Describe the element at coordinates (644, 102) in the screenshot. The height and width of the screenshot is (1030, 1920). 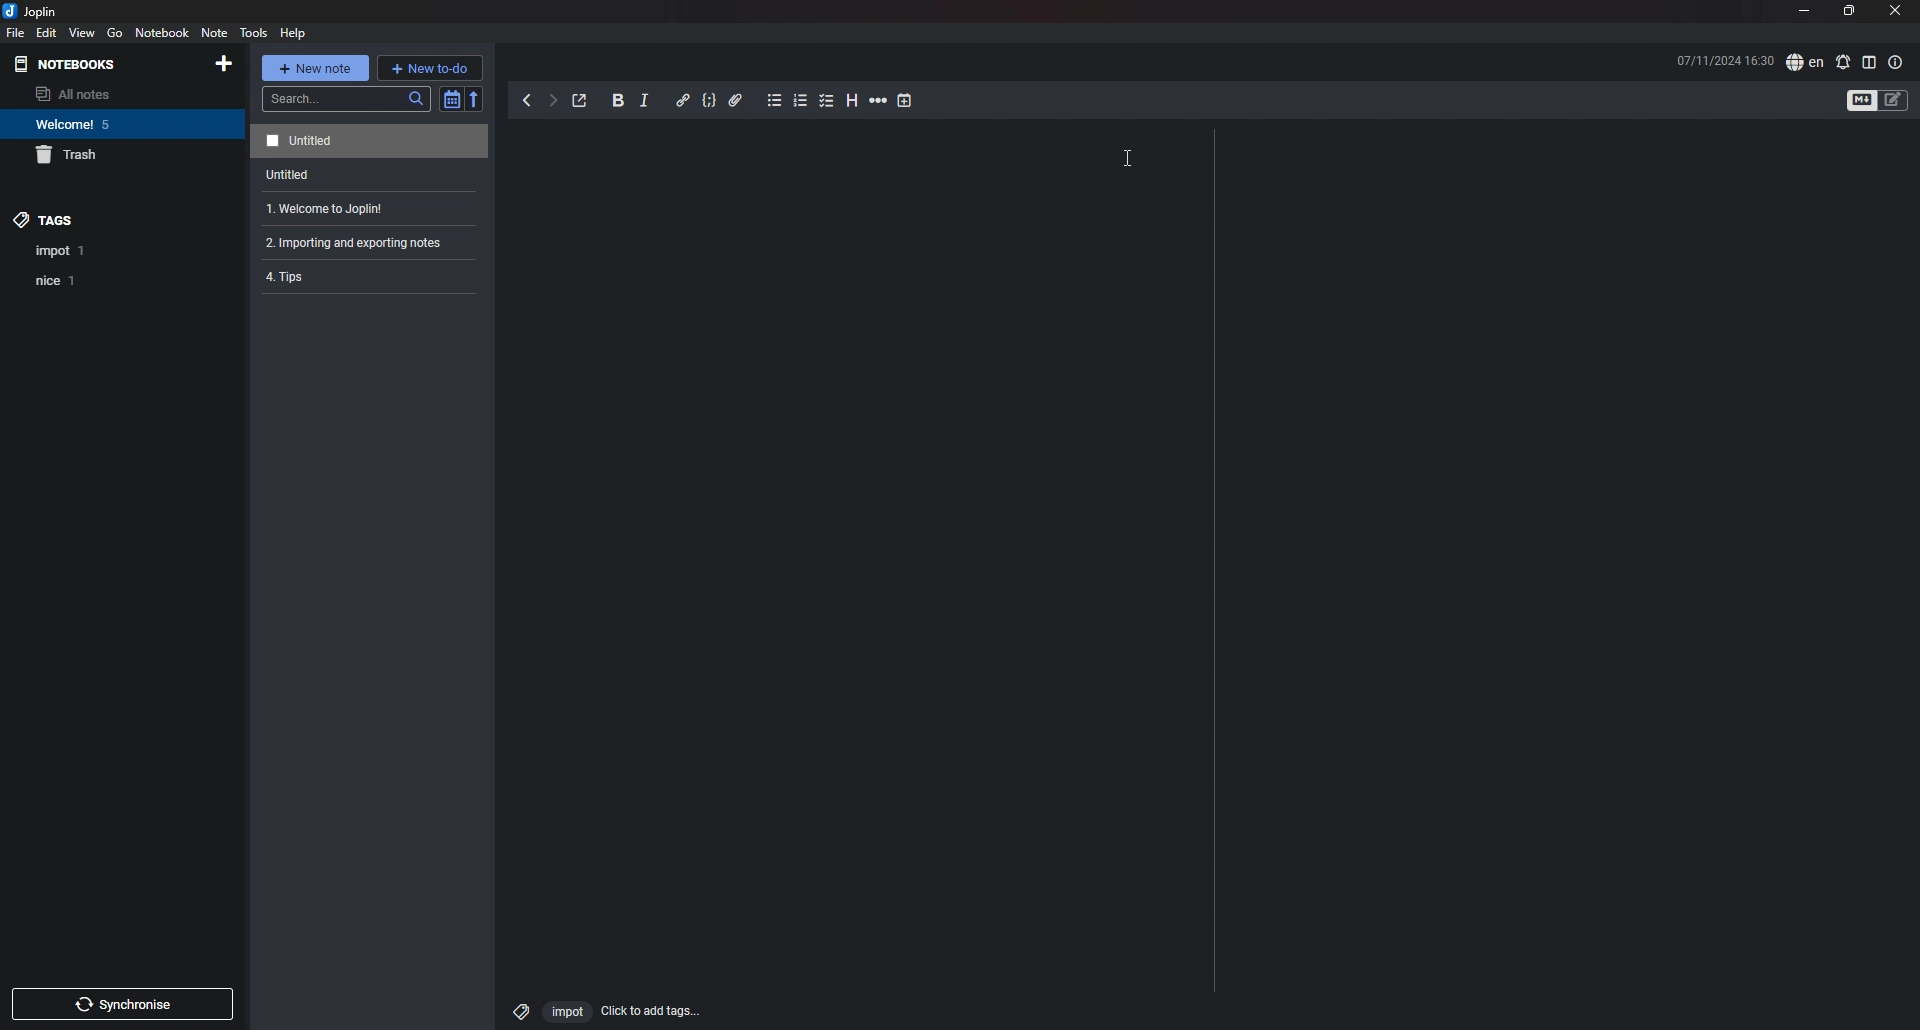
I see `italic` at that location.